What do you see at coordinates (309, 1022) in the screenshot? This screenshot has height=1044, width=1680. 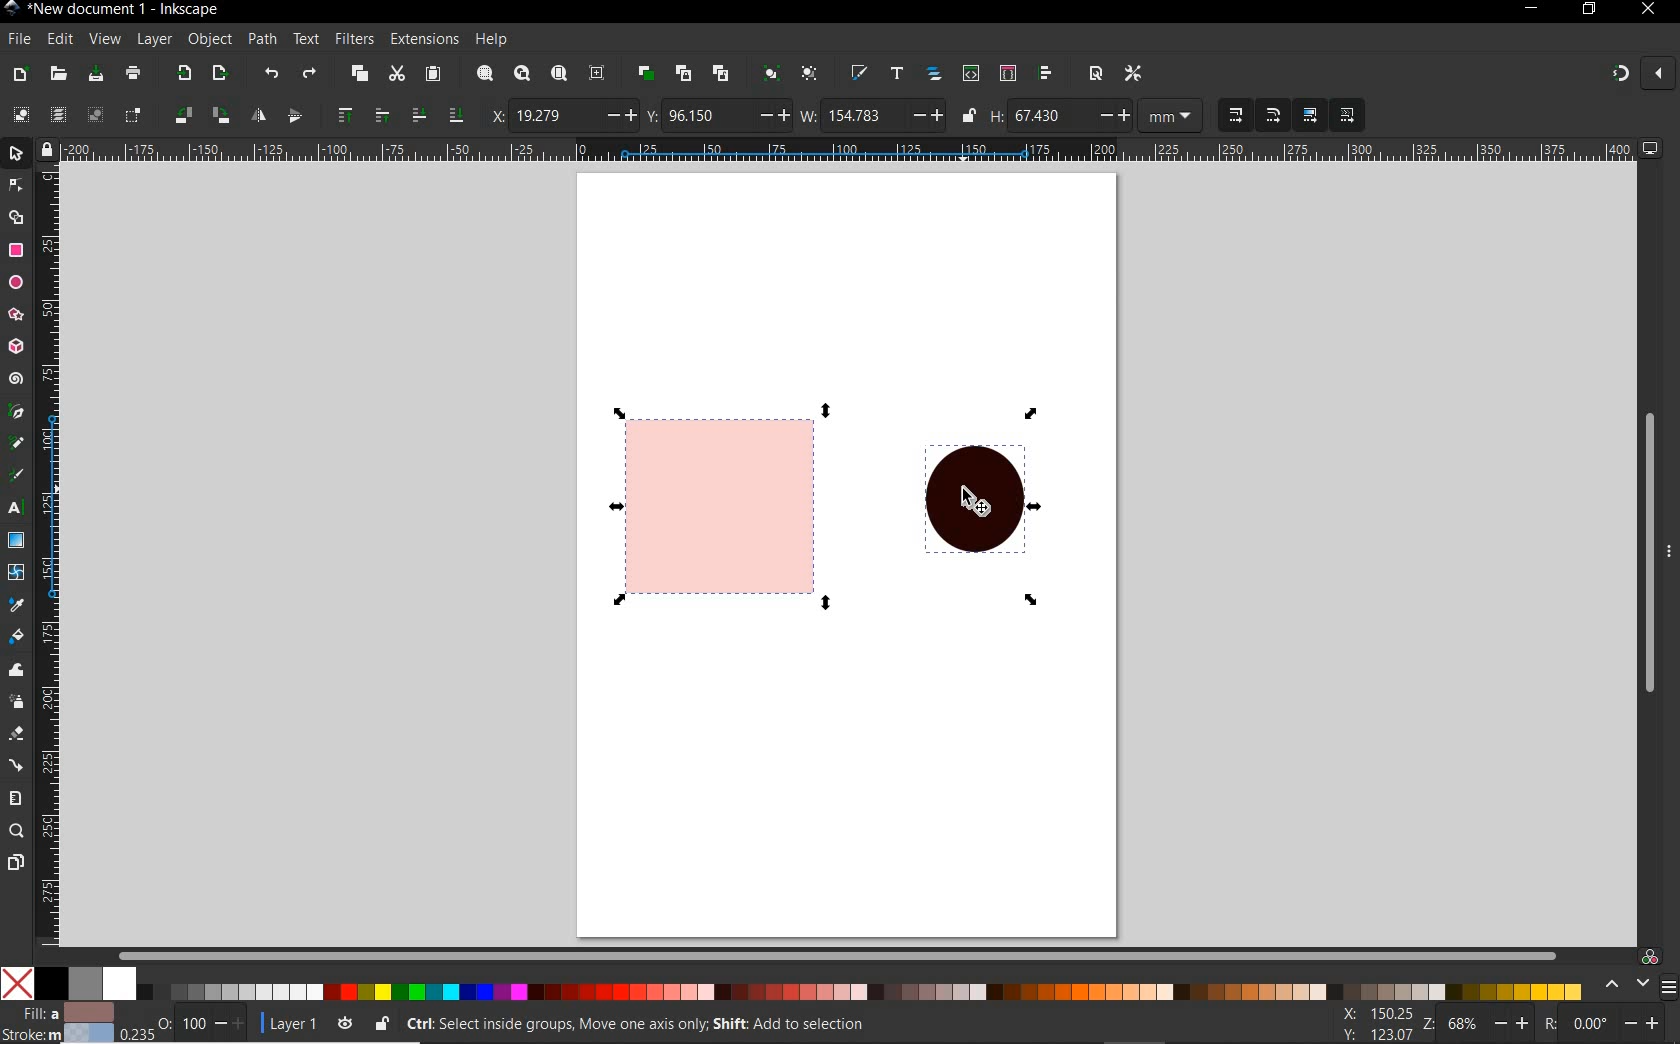 I see `layer 1` at bounding box center [309, 1022].